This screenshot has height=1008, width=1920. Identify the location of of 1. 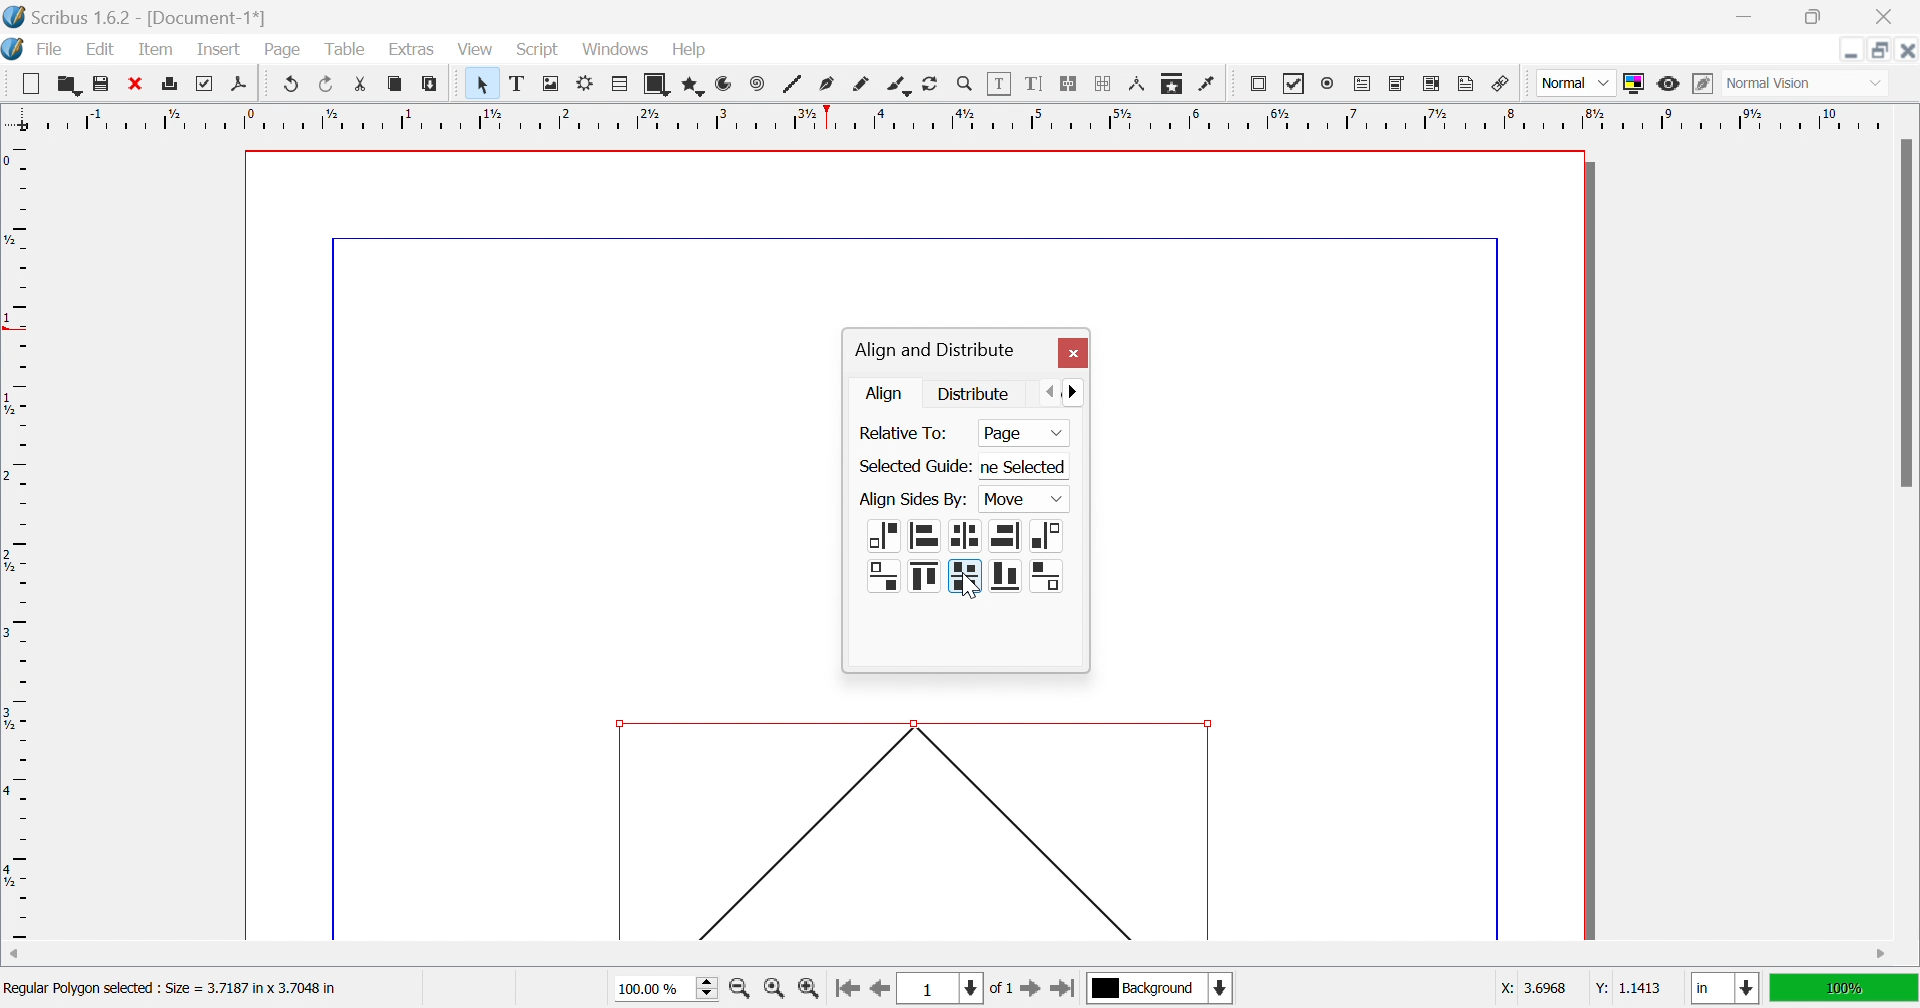
(999, 990).